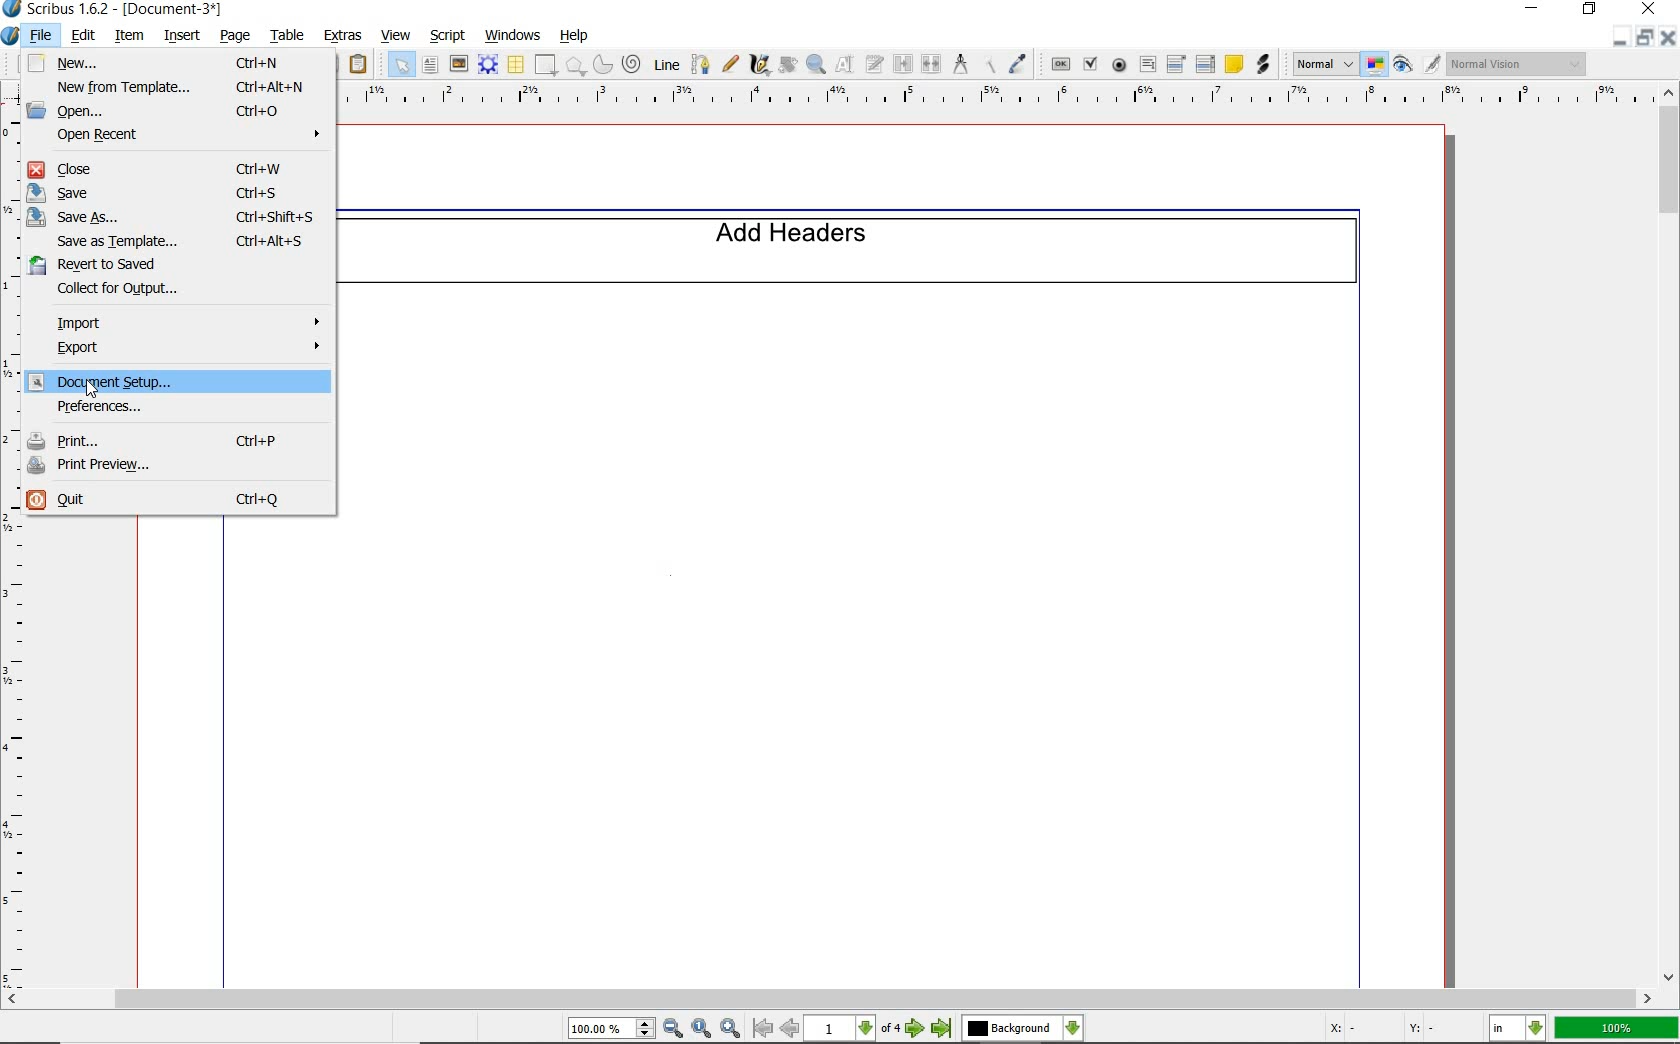 The width and height of the screenshot is (1680, 1044). Describe the element at coordinates (178, 408) in the screenshot. I see `preferences` at that location.